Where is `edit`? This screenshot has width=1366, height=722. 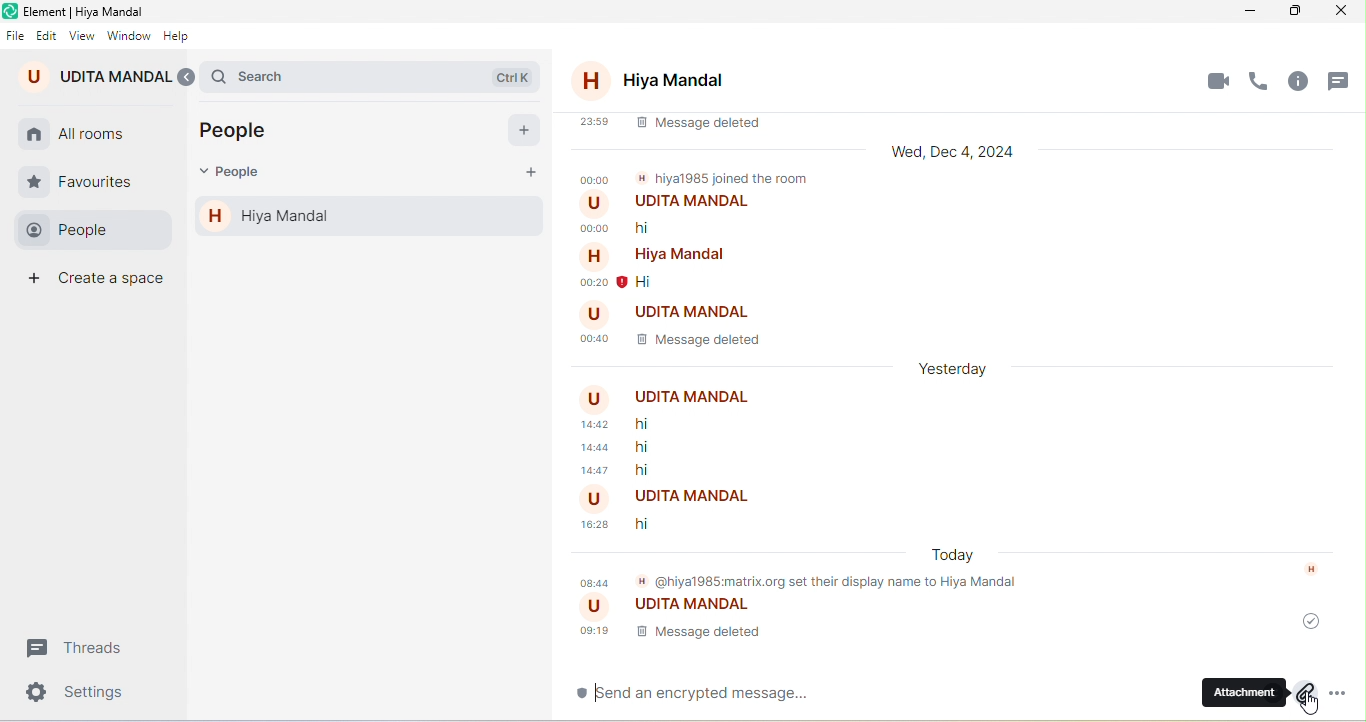 edit is located at coordinates (47, 31).